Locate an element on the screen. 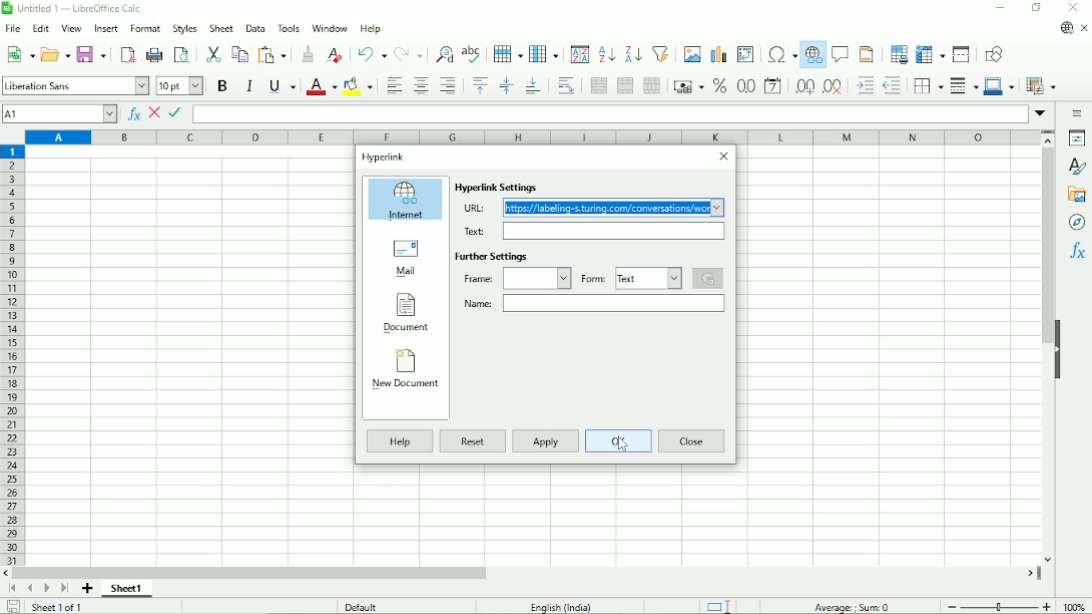 The image size is (1092, 614). View is located at coordinates (71, 27).